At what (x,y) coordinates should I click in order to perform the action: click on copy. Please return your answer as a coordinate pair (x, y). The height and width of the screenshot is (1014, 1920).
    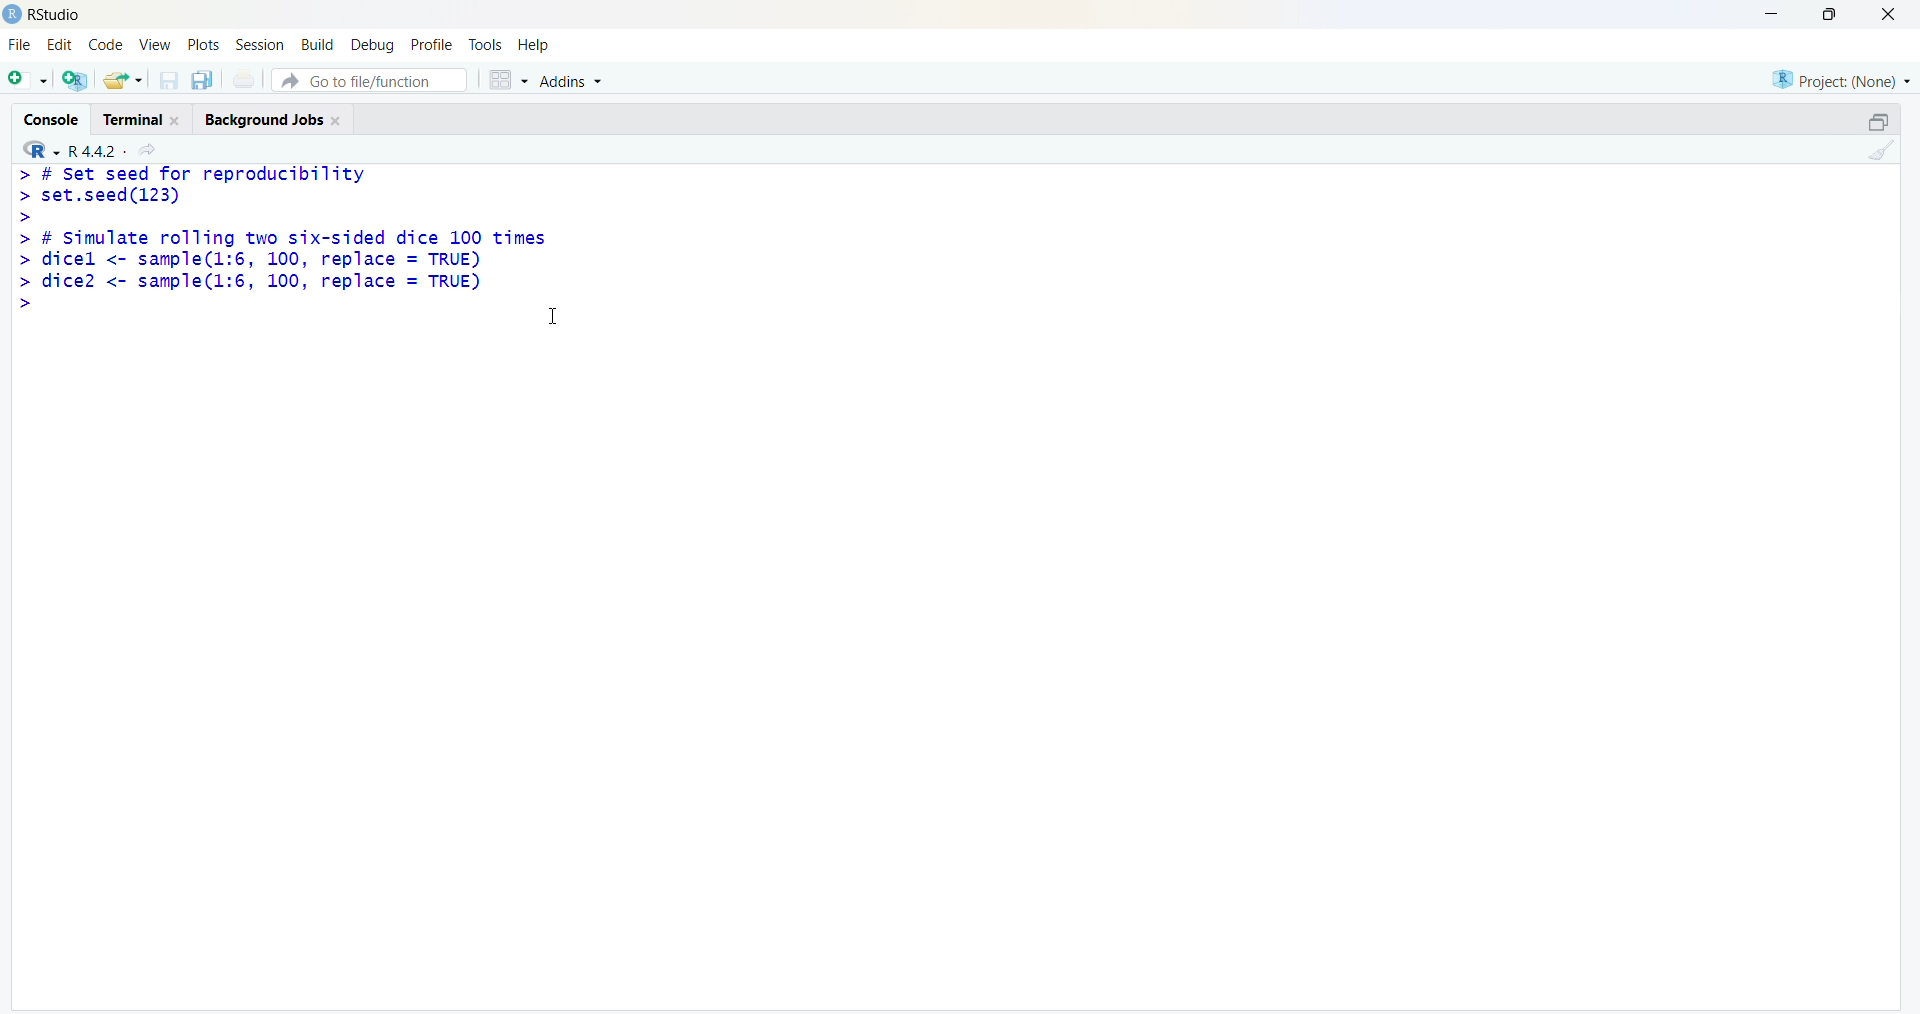
    Looking at the image, I should click on (202, 79).